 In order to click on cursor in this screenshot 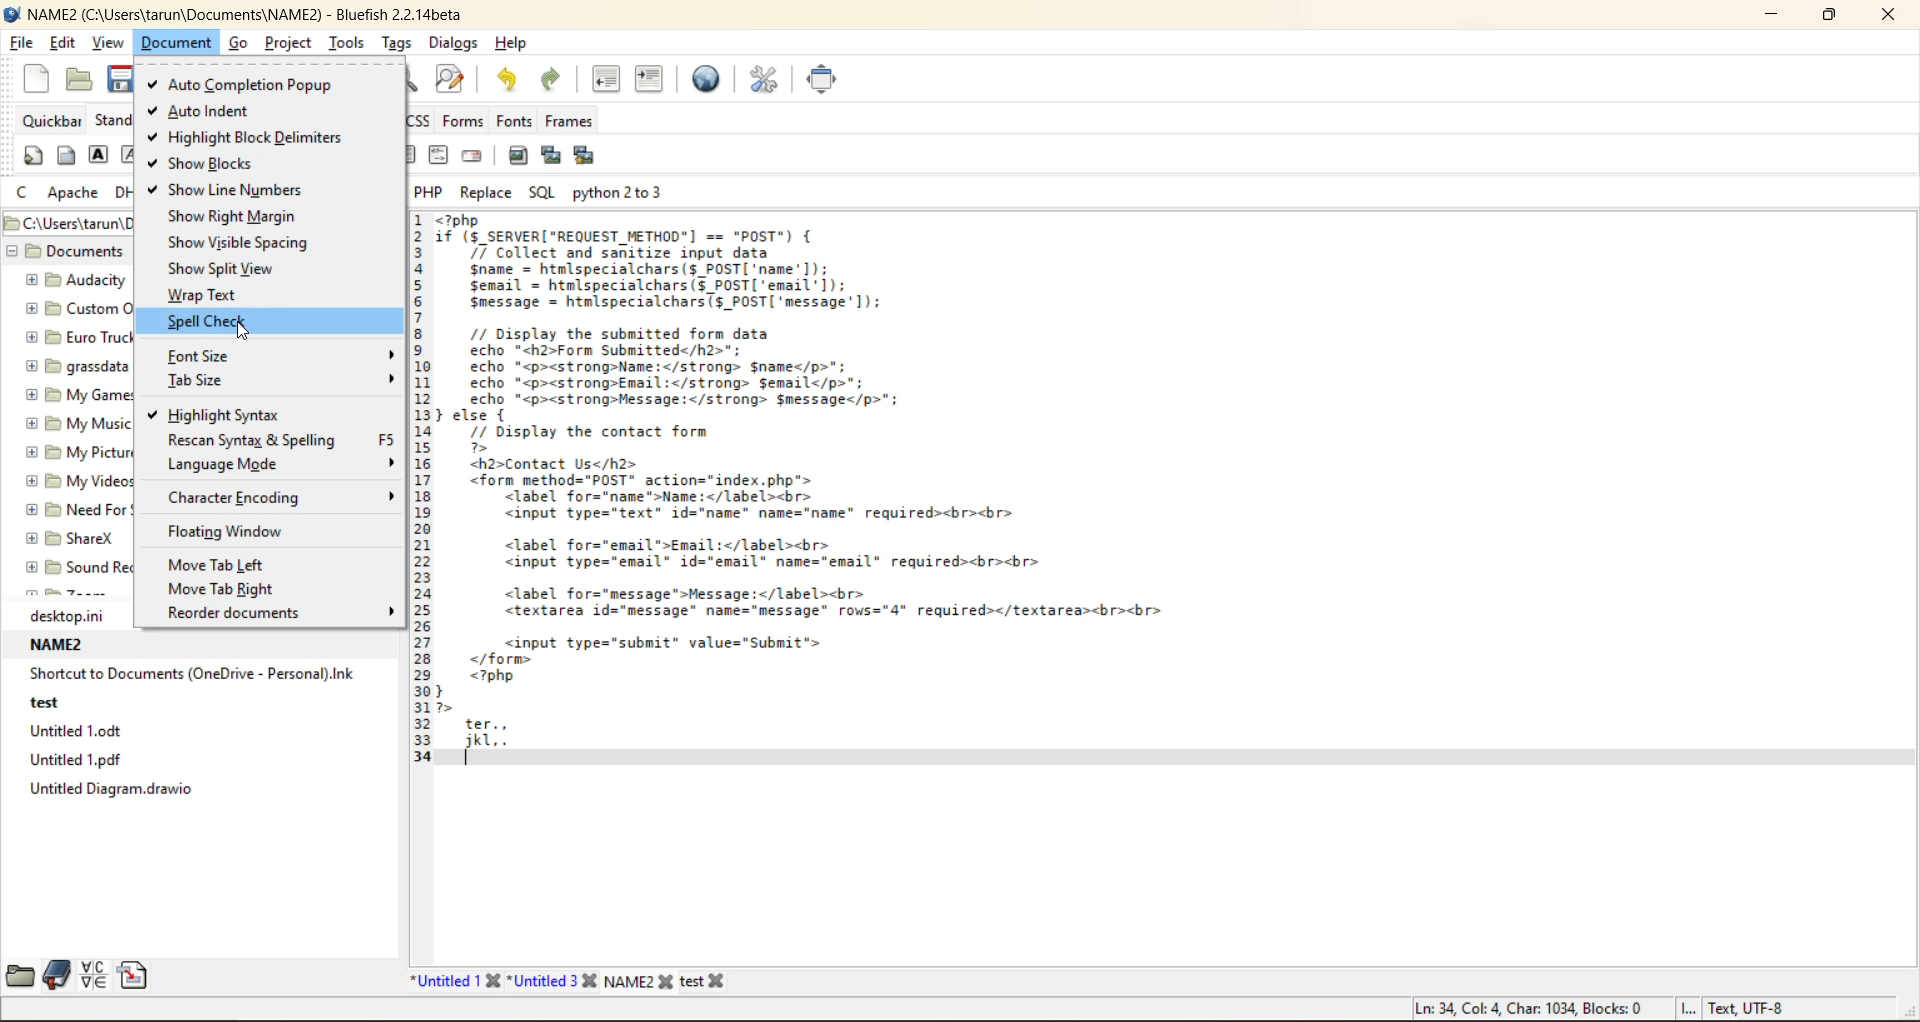, I will do `click(244, 331)`.